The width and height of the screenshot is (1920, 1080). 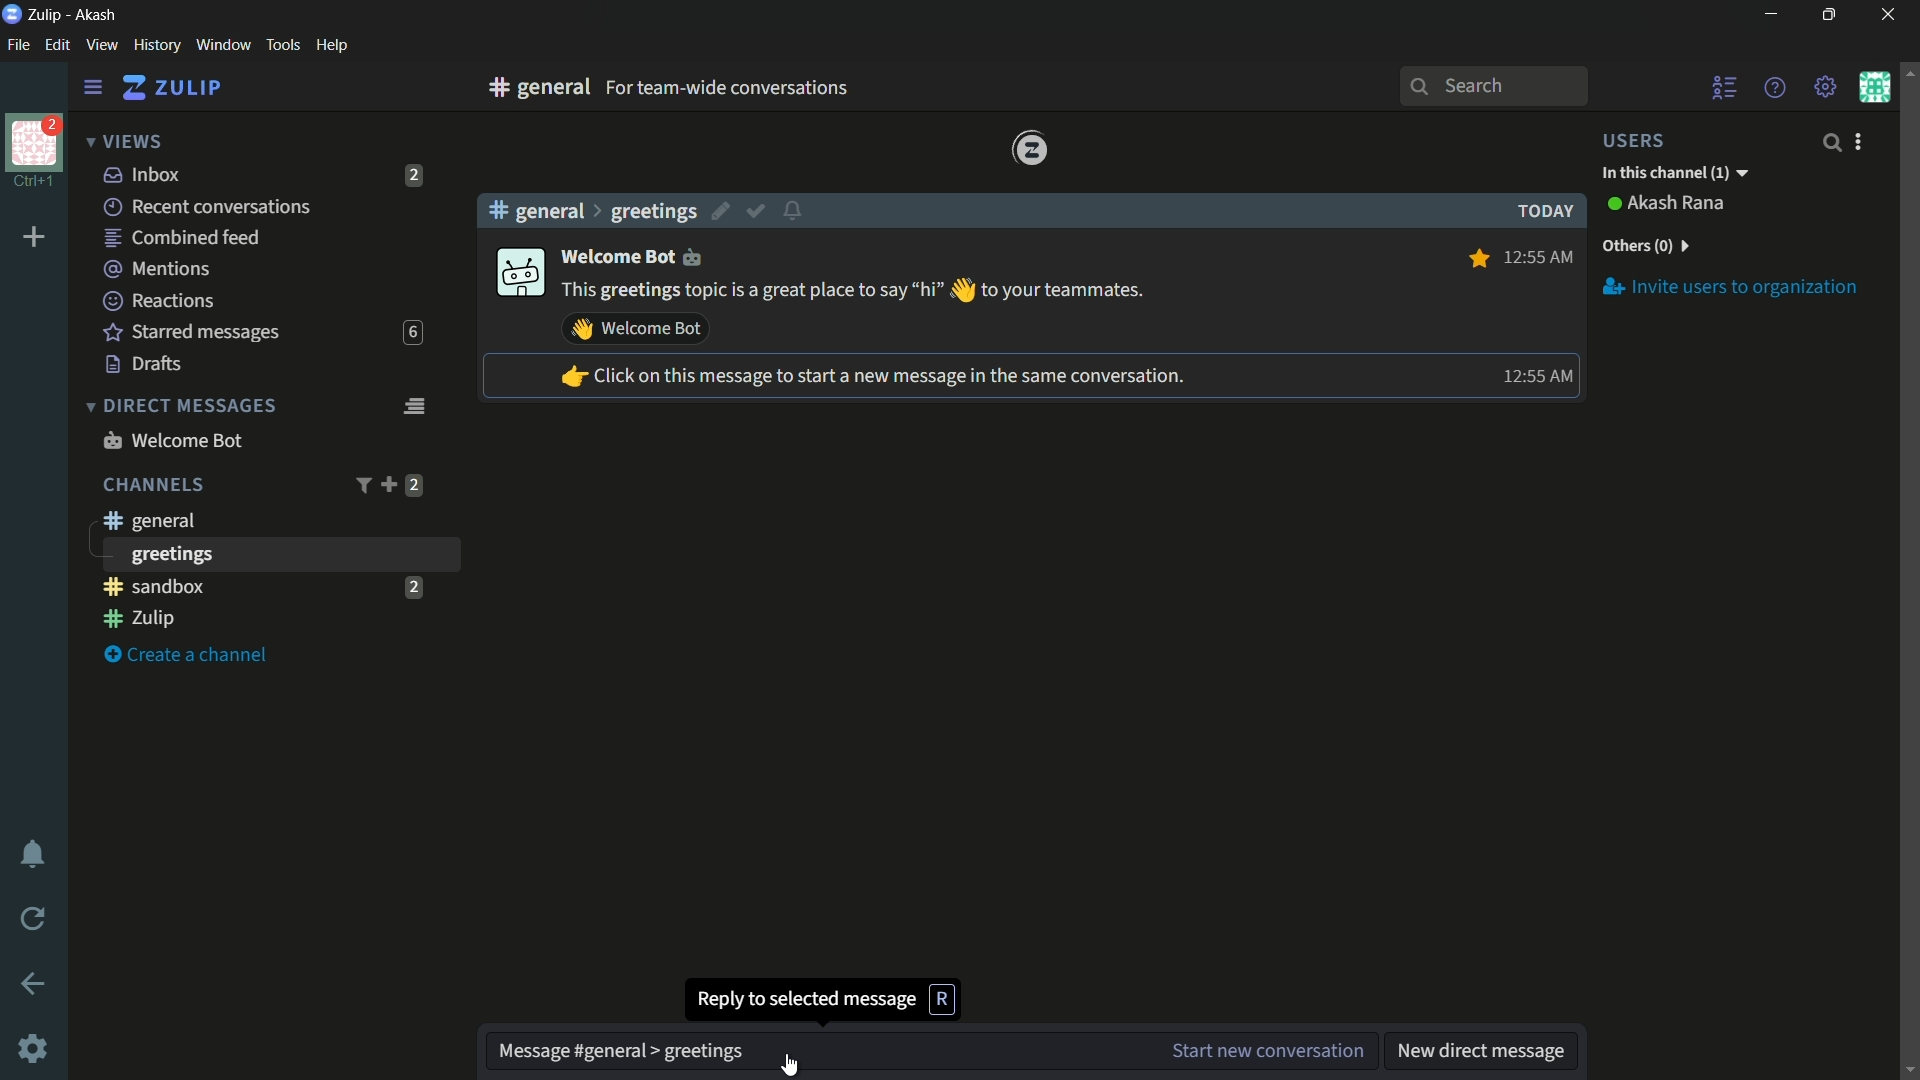 I want to click on sandbox, so click(x=244, y=586).